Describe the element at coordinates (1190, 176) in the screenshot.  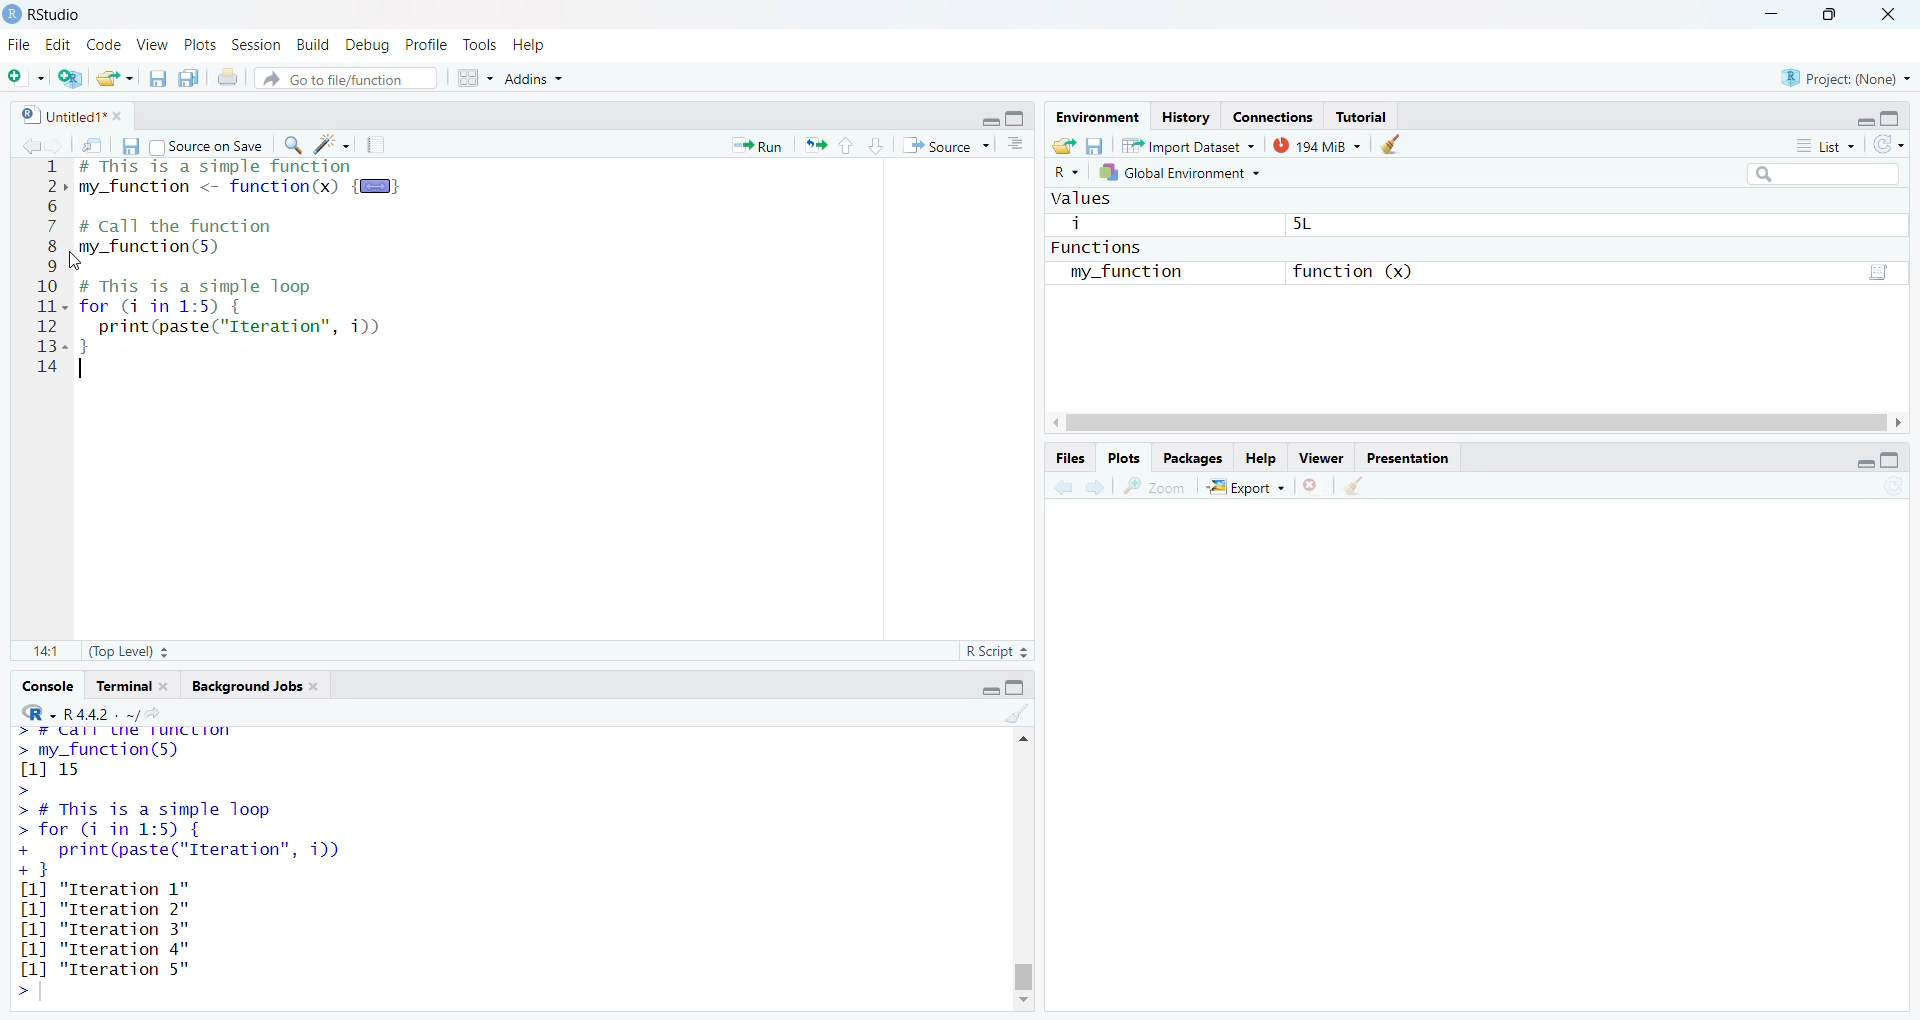
I see `global environment` at that location.